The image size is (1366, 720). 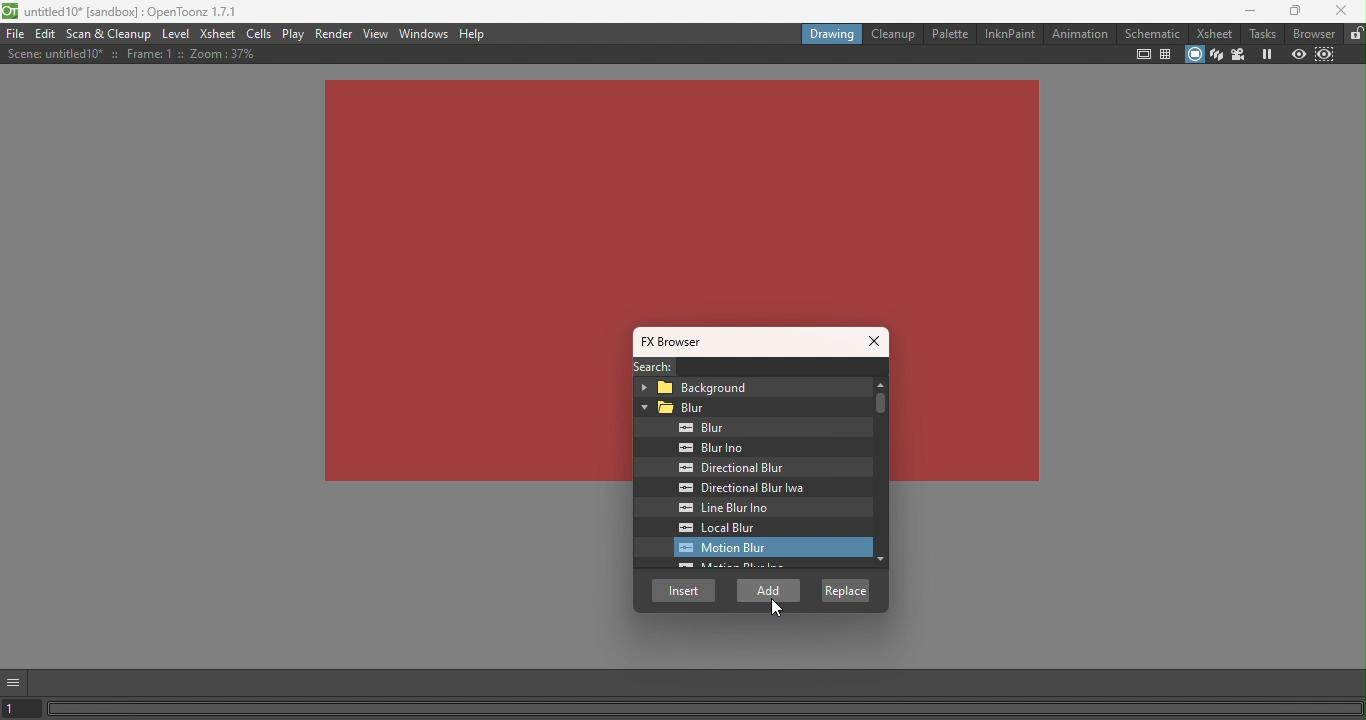 I want to click on Local blur, so click(x=734, y=528).